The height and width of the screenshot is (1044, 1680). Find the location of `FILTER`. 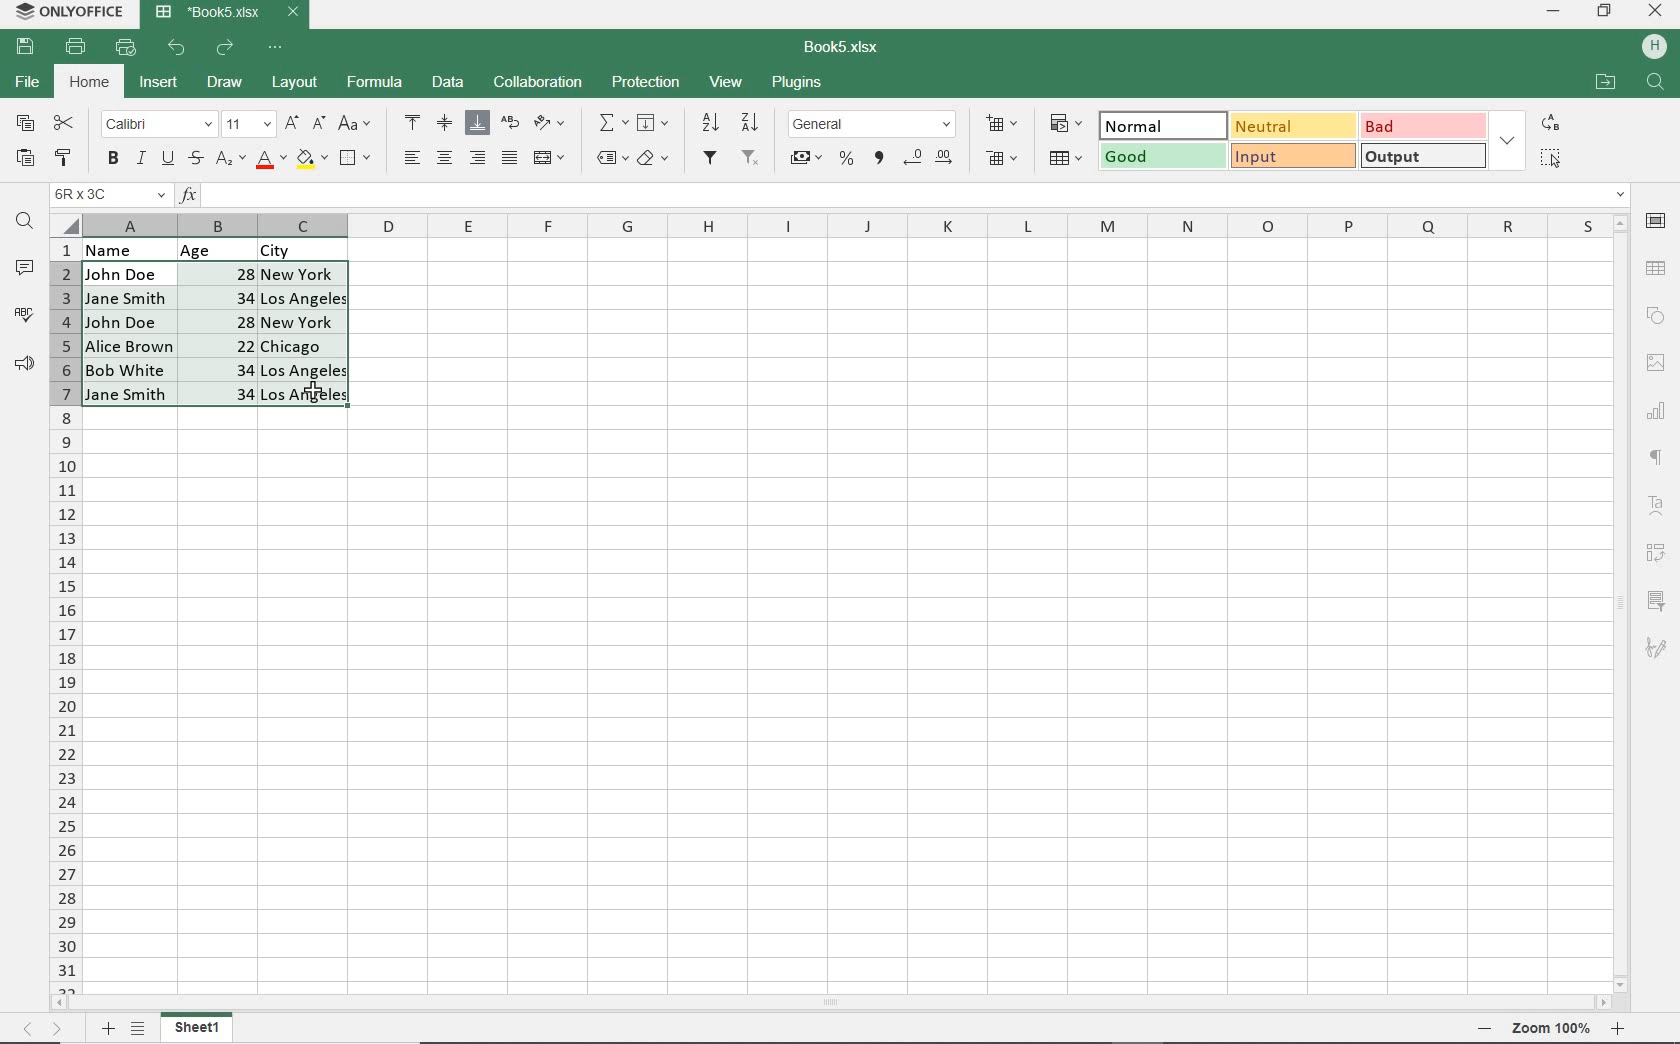

FILTER is located at coordinates (712, 158).